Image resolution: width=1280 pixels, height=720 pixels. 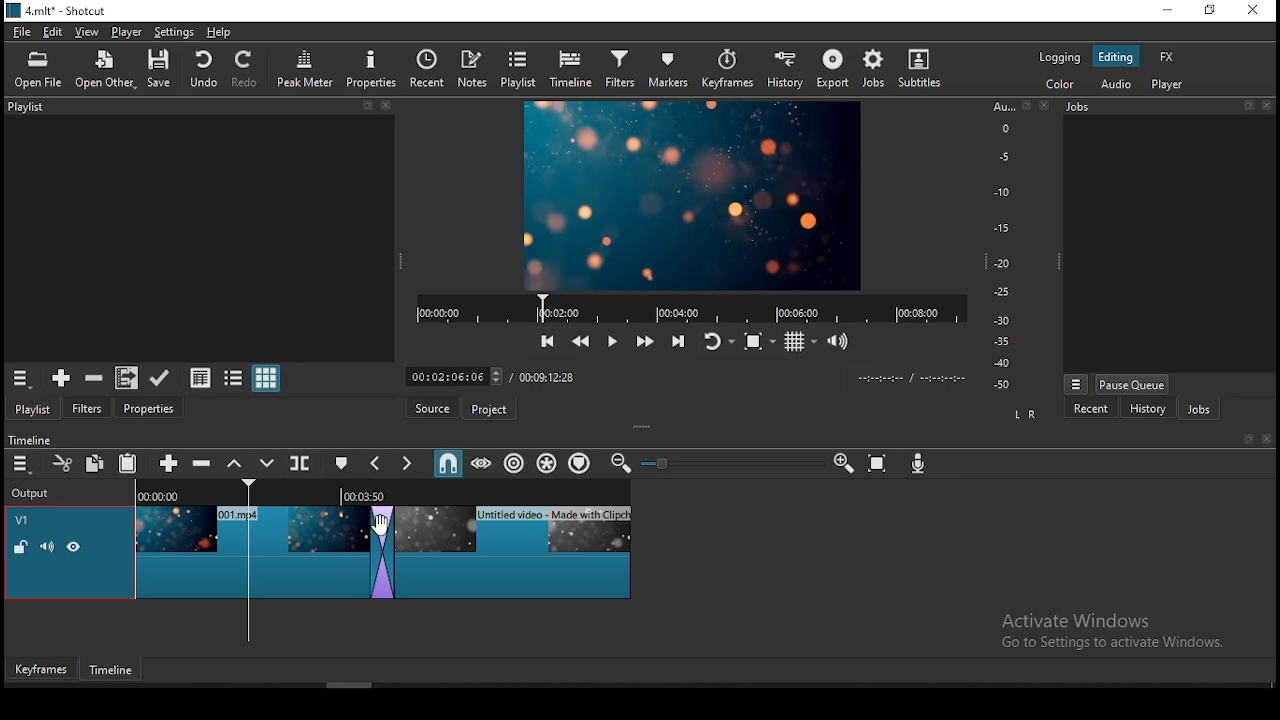 What do you see at coordinates (837, 343) in the screenshot?
I see `show volume control` at bounding box center [837, 343].